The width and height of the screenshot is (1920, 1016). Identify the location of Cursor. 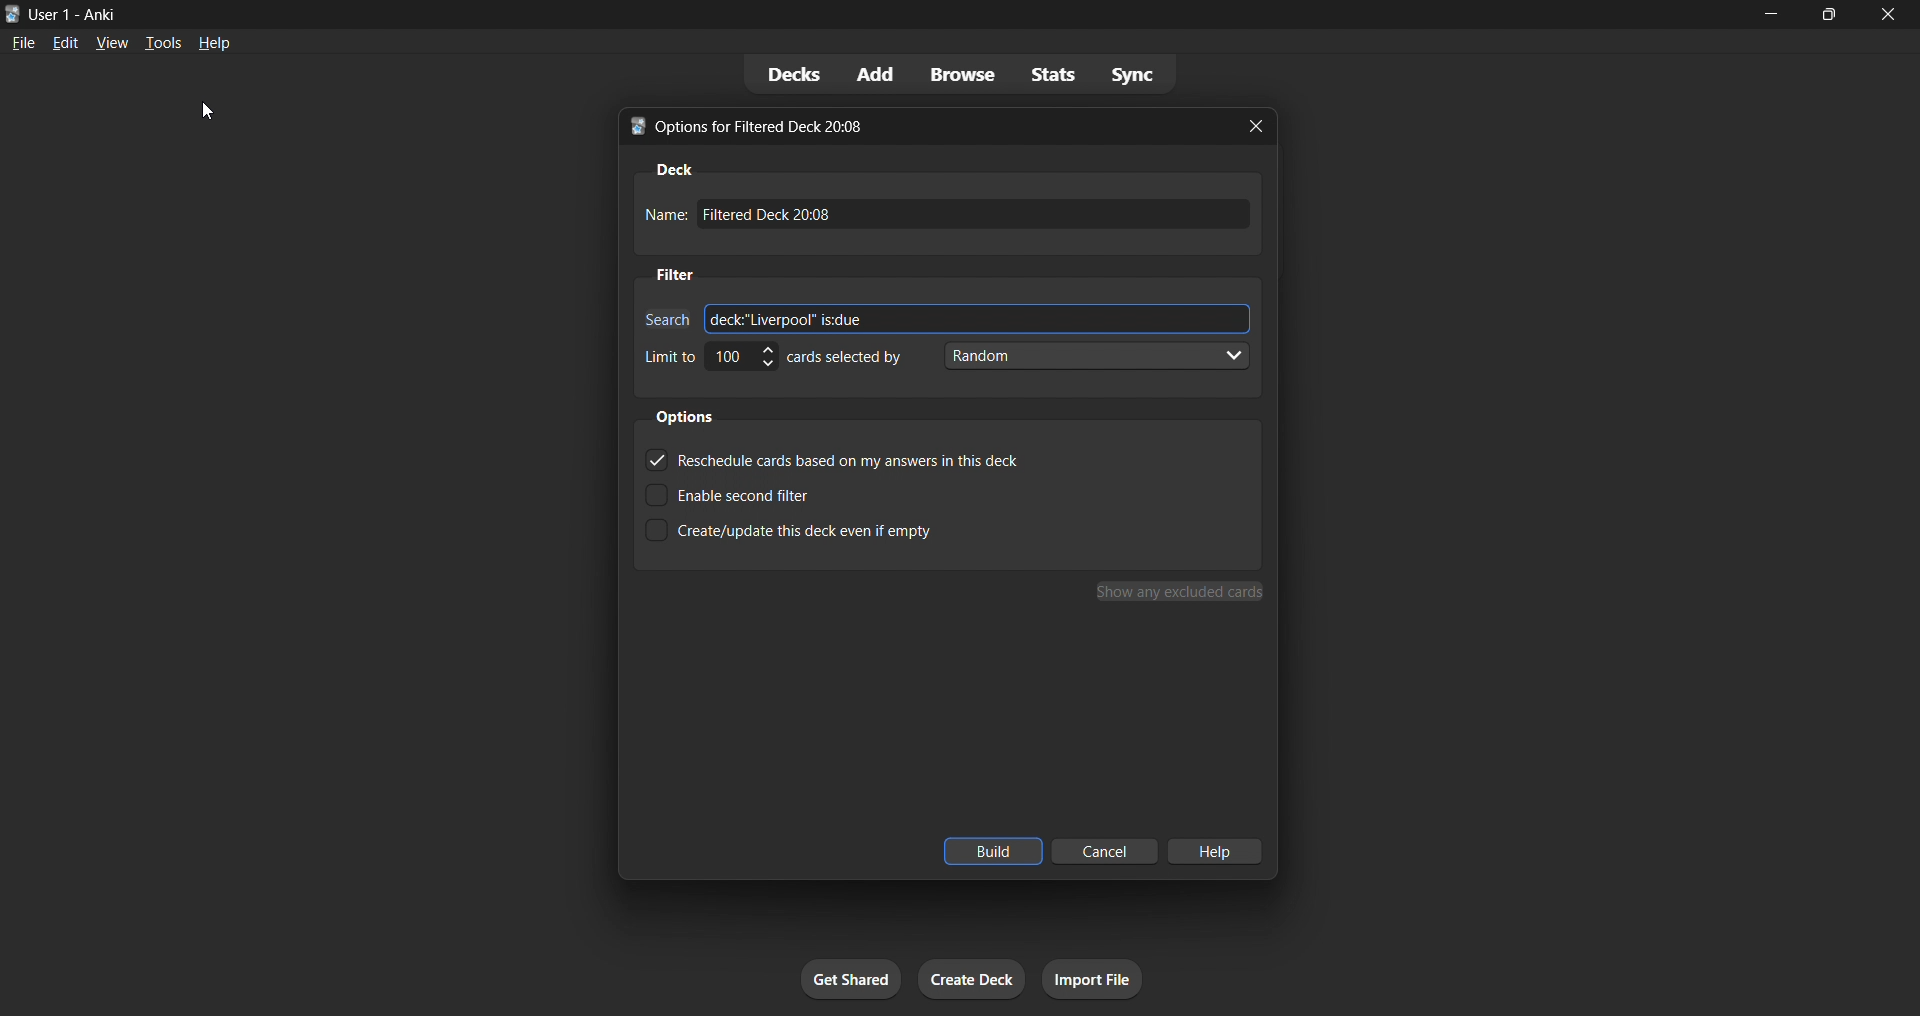
(208, 110).